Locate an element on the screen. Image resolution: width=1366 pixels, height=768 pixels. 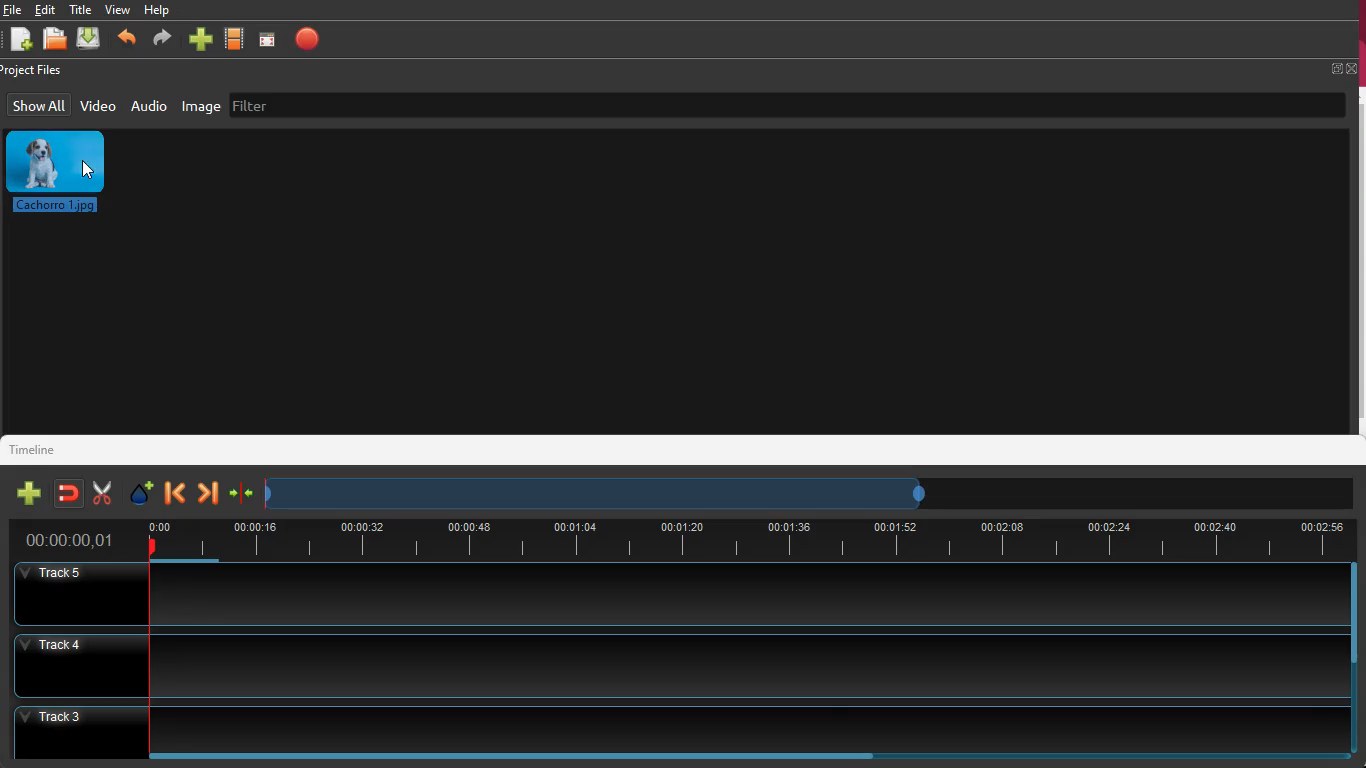
timeframe is located at coordinates (597, 491).